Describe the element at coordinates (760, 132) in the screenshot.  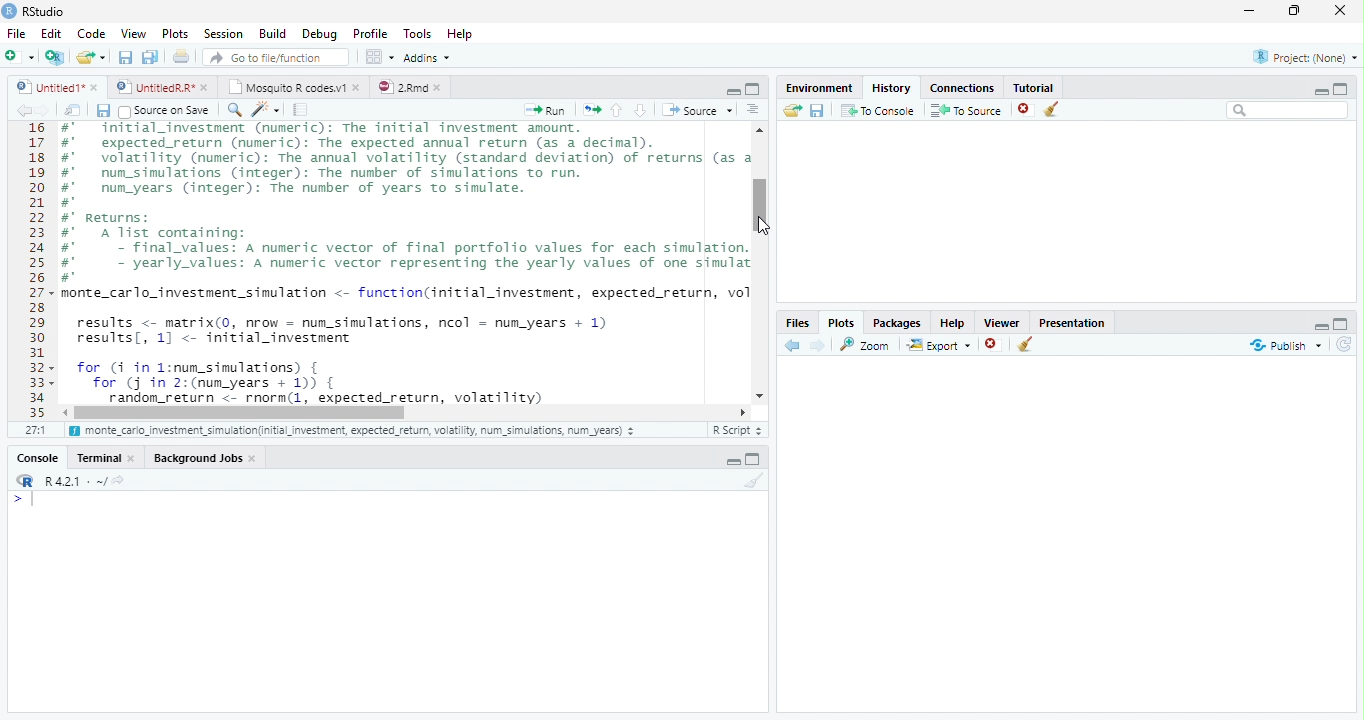
I see `Scroll Up` at that location.